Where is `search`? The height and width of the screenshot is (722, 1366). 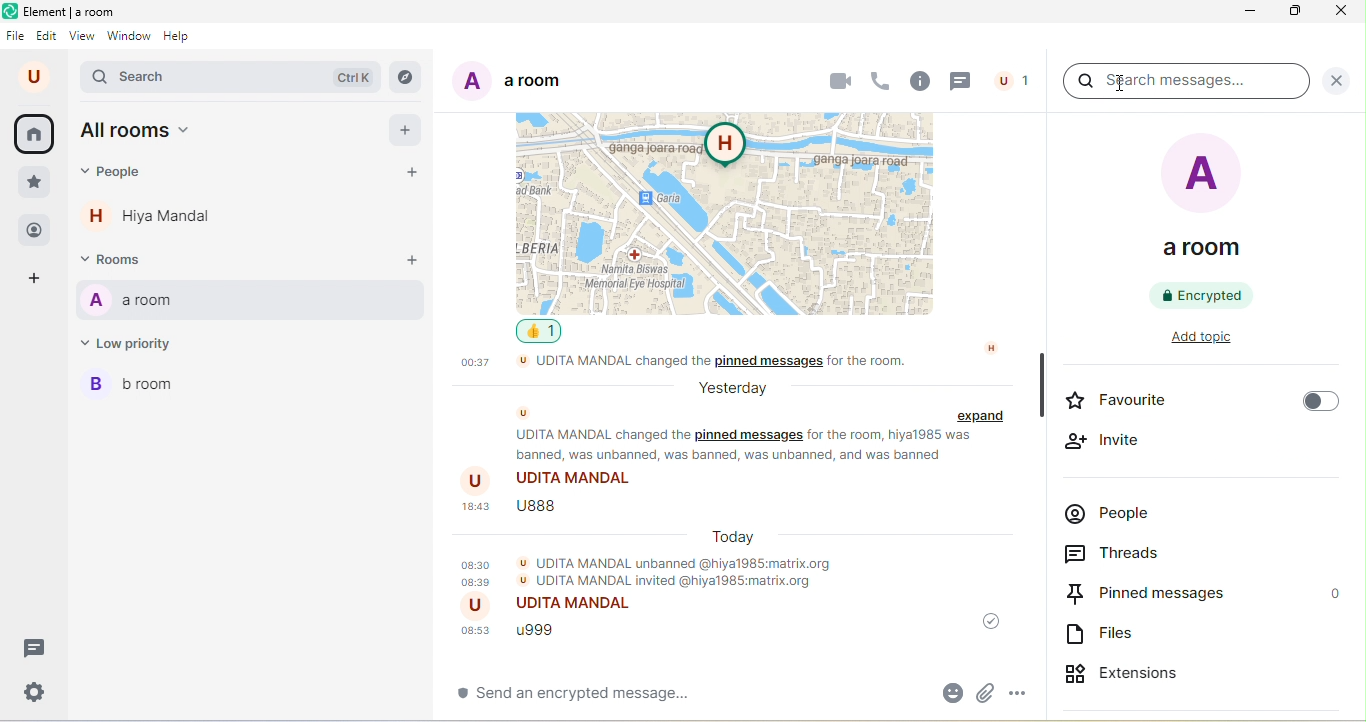
search is located at coordinates (1185, 85).